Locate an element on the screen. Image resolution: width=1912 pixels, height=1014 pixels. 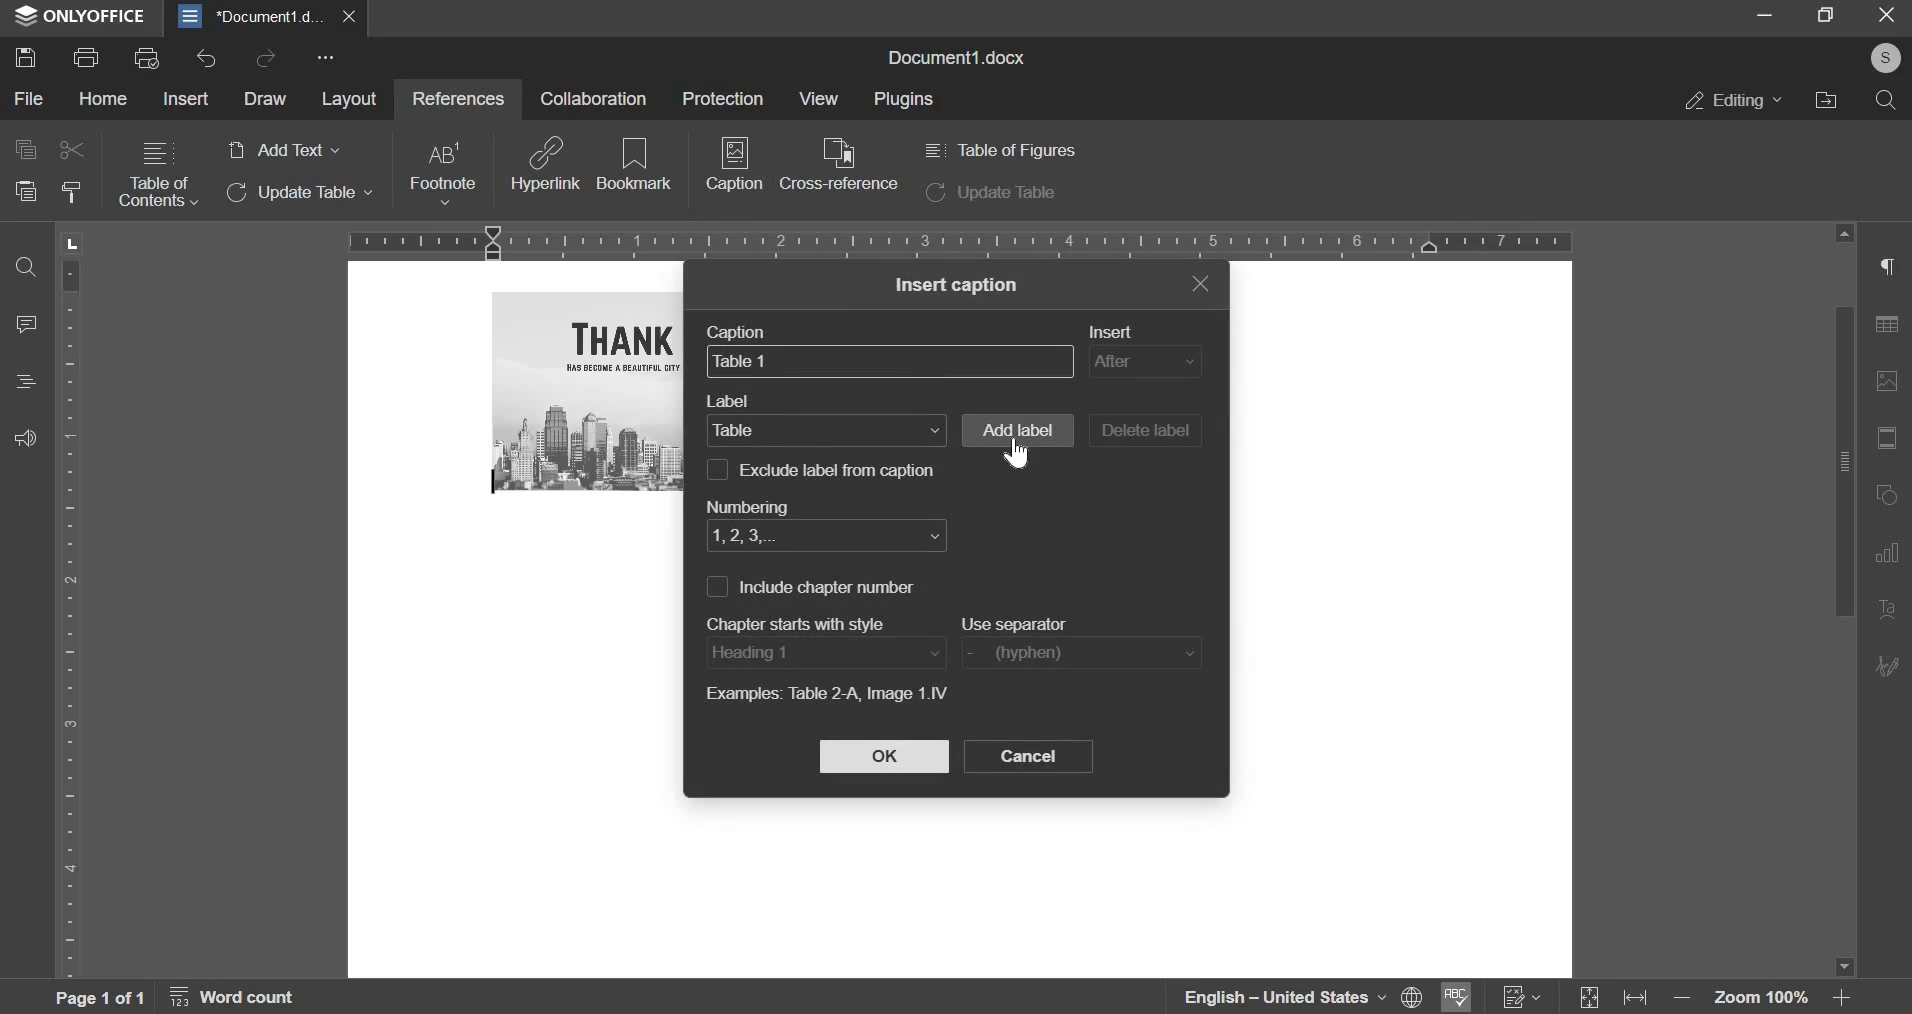
image is located at coordinates (1891, 381).